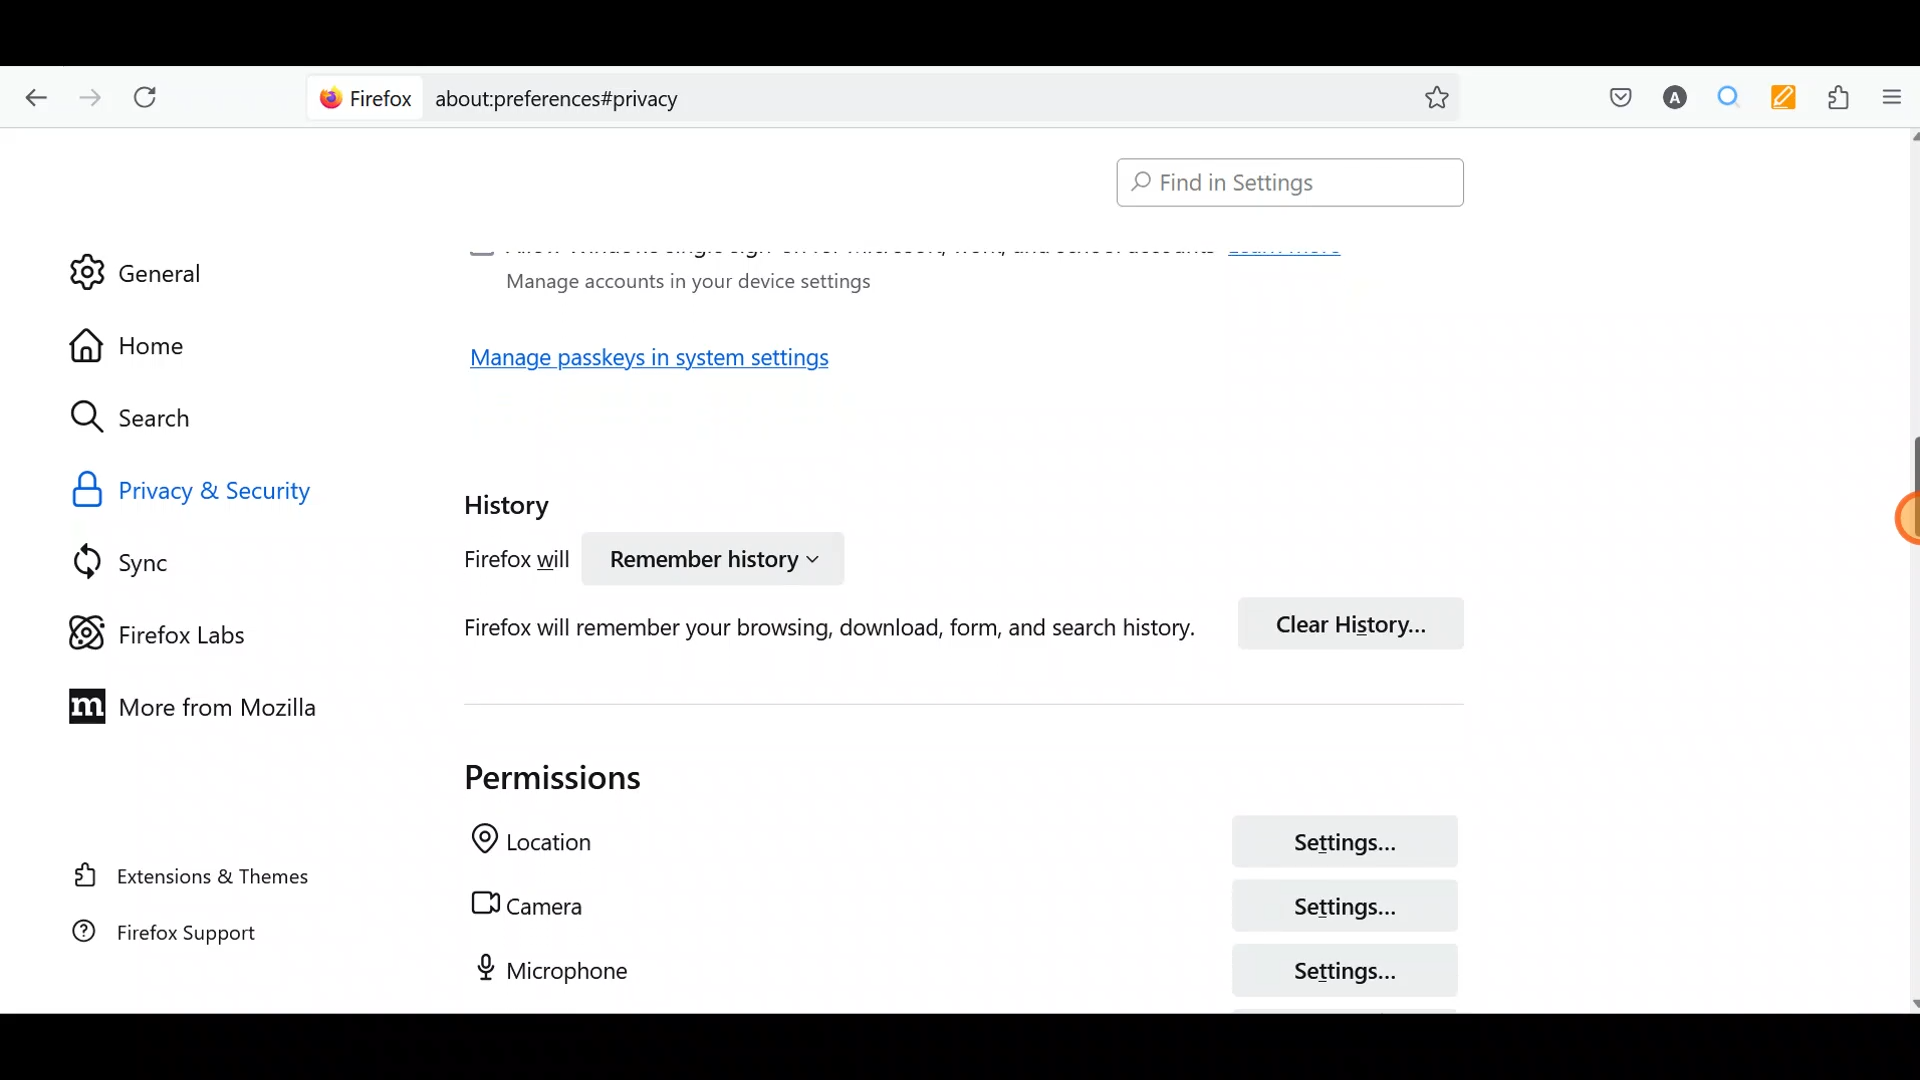 This screenshot has height=1080, width=1920. What do you see at coordinates (890, 95) in the screenshot?
I see `Search bar` at bounding box center [890, 95].